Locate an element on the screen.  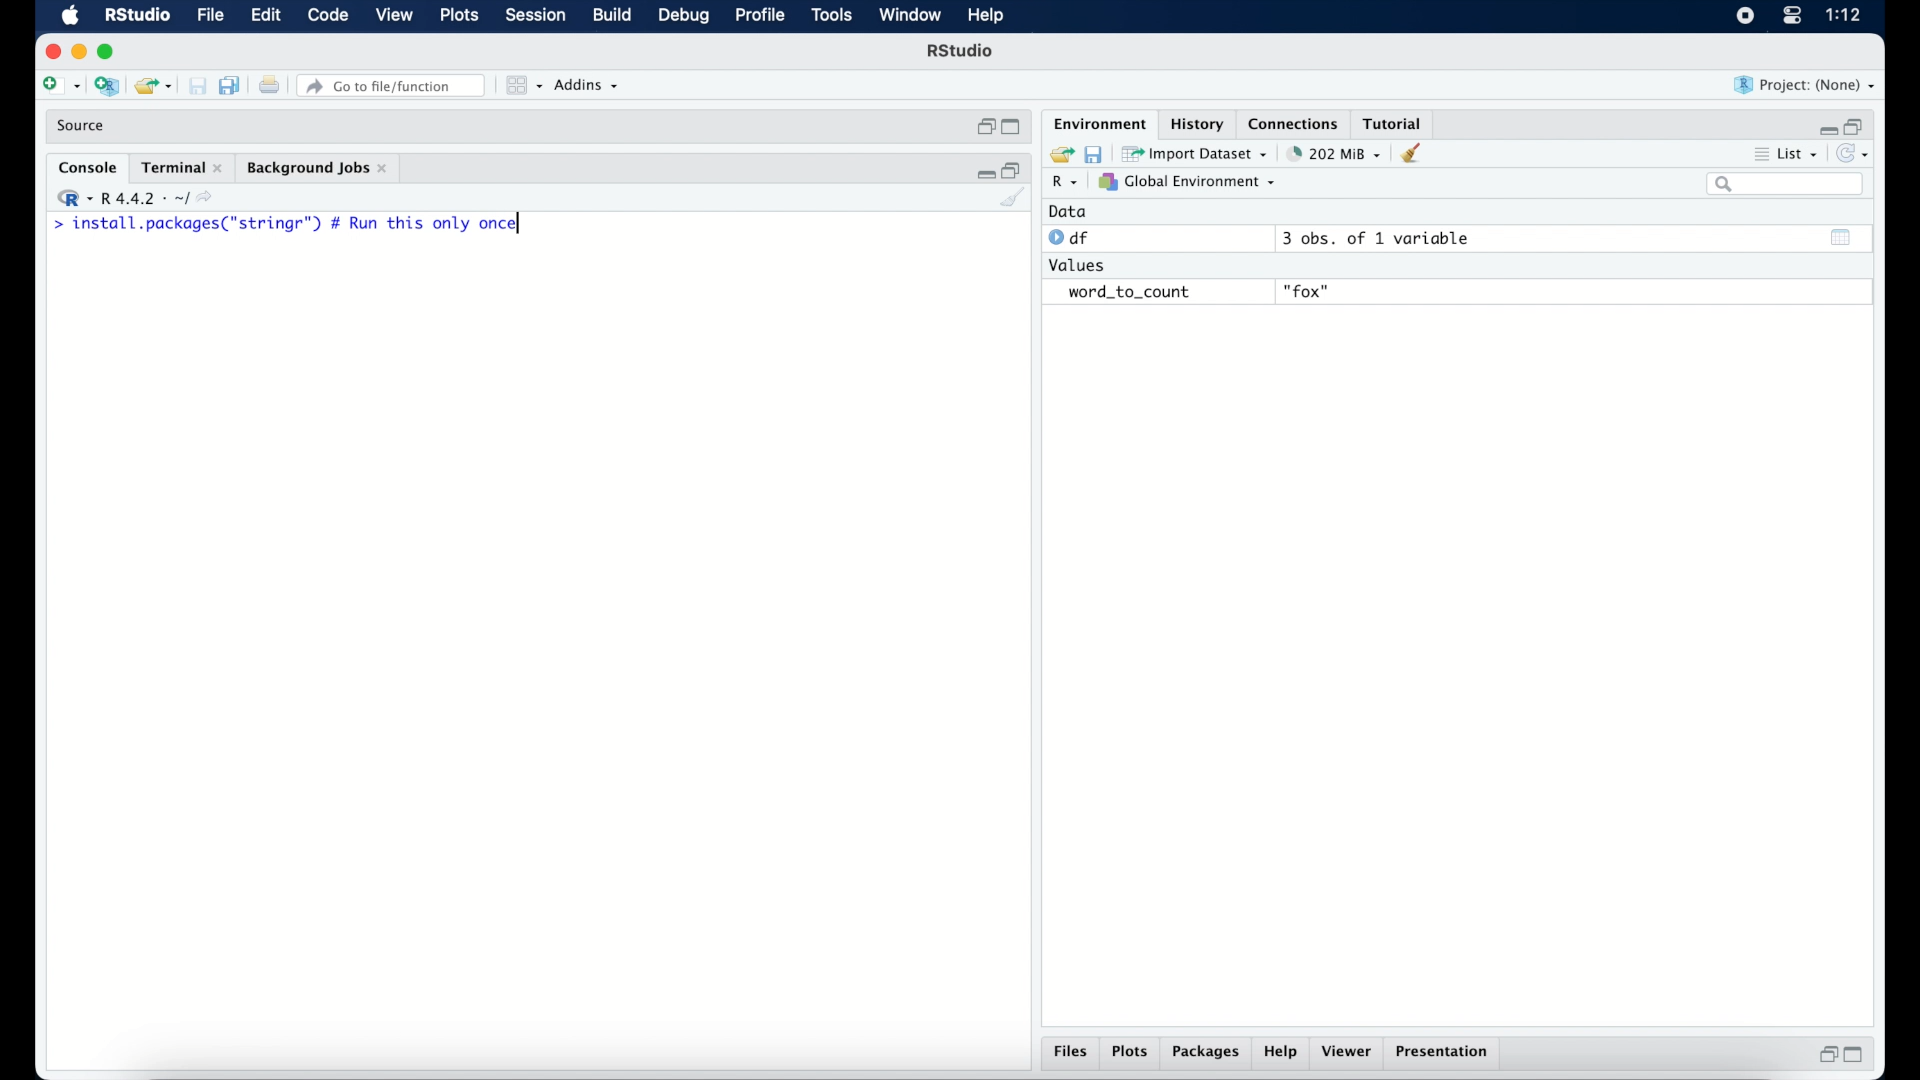
clear console is located at coordinates (1014, 199).